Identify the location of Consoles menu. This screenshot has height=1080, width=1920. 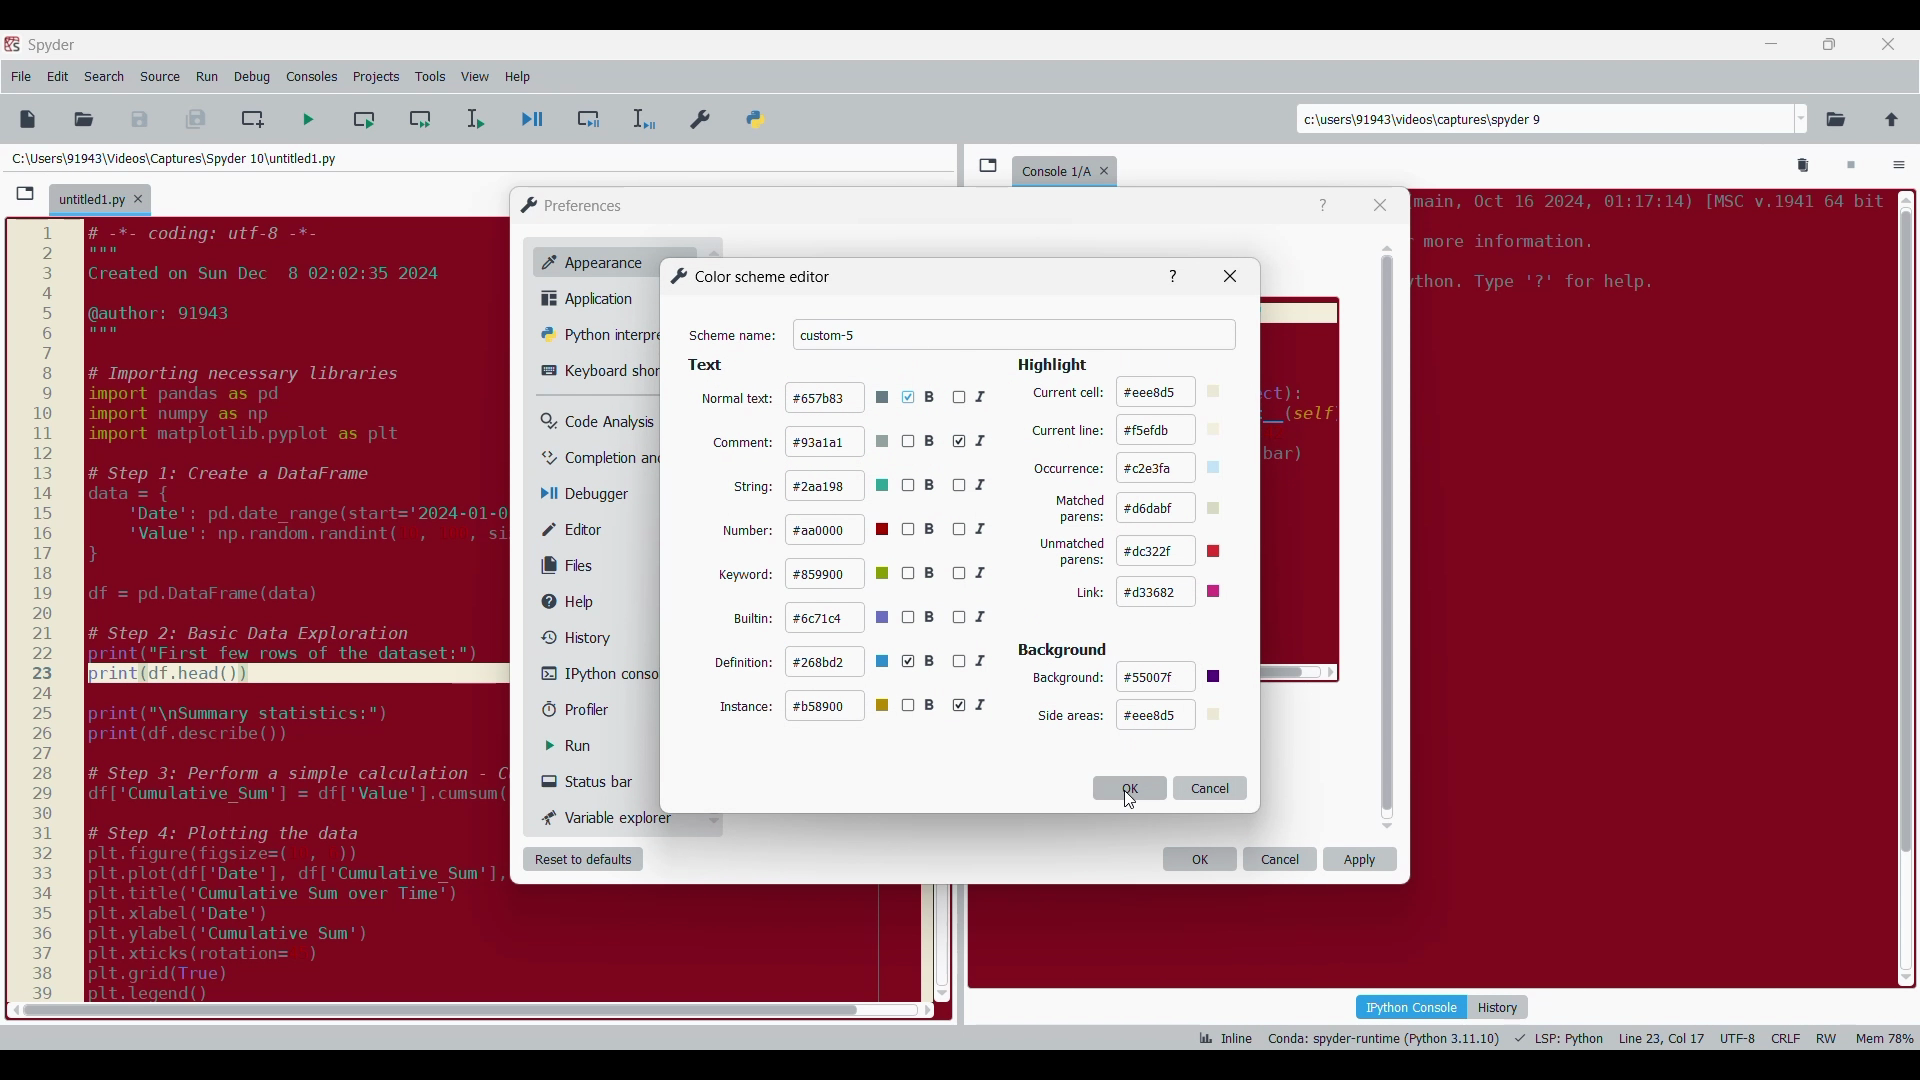
(312, 77).